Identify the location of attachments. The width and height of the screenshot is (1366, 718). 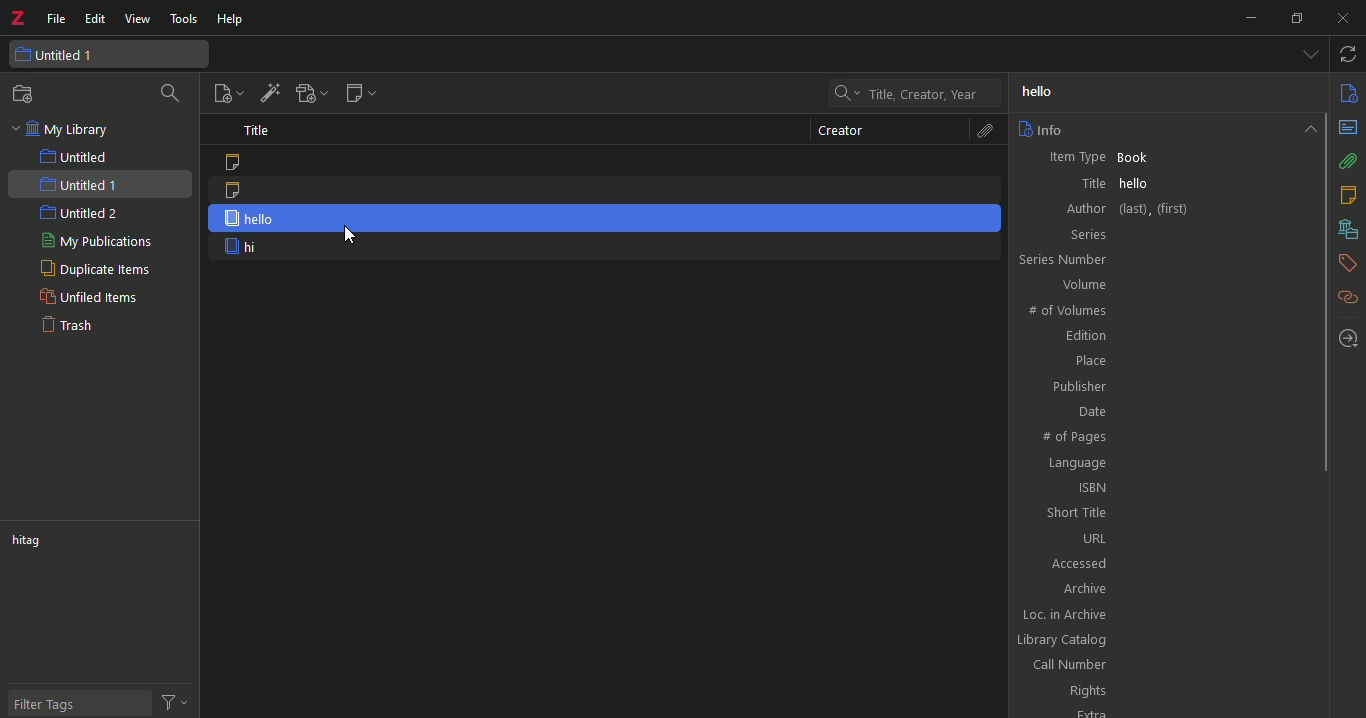
(984, 130).